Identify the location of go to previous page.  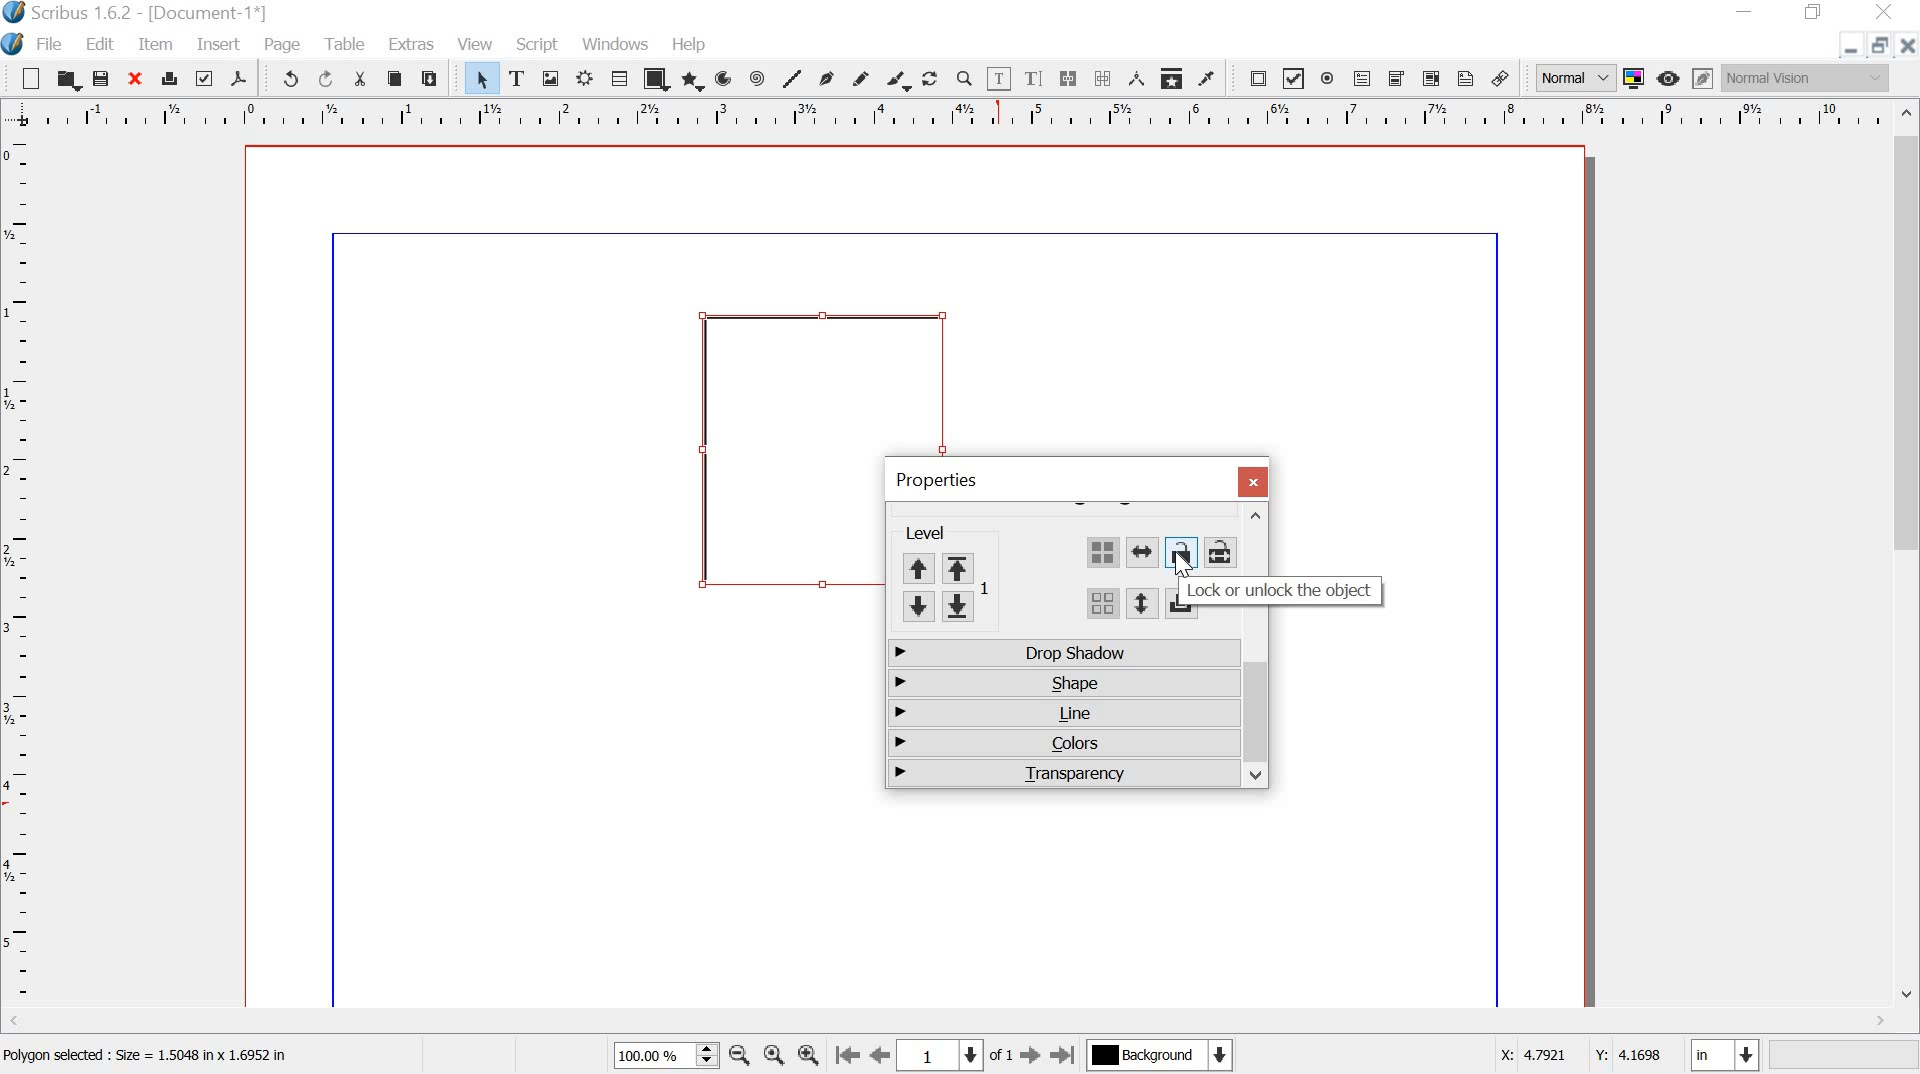
(881, 1055).